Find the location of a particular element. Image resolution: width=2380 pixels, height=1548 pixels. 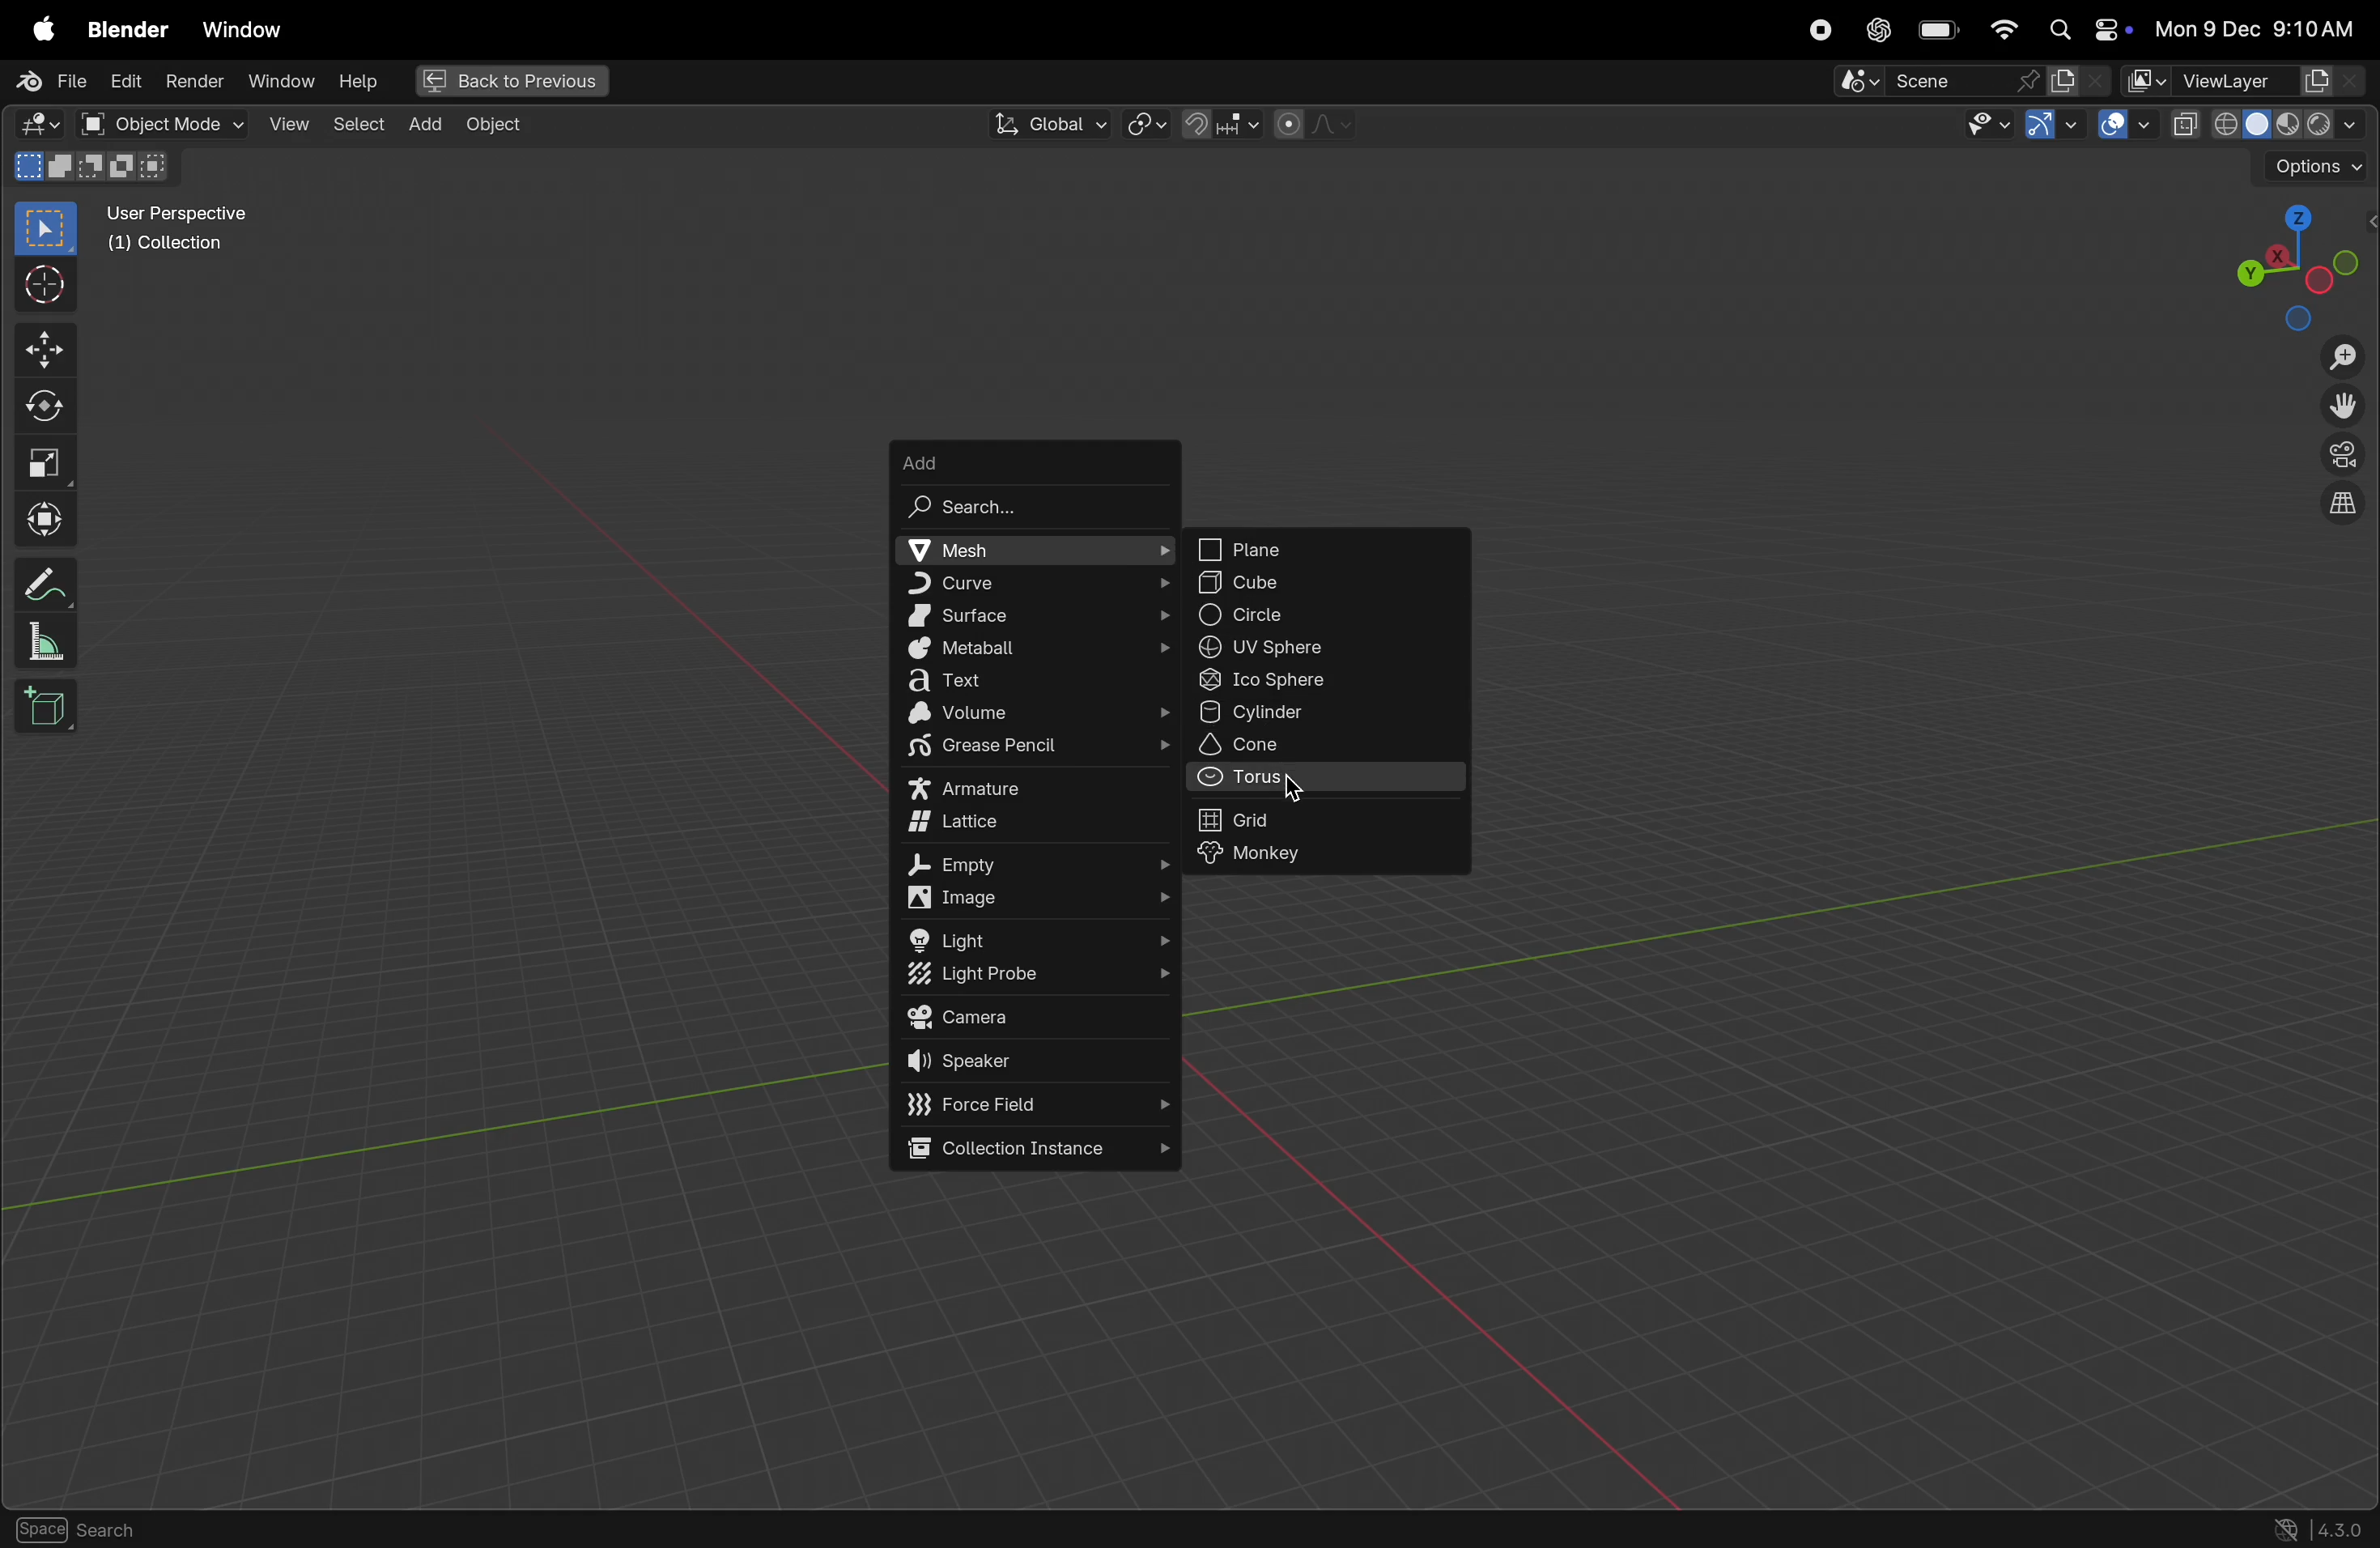

ico sphere is located at coordinates (1329, 682).